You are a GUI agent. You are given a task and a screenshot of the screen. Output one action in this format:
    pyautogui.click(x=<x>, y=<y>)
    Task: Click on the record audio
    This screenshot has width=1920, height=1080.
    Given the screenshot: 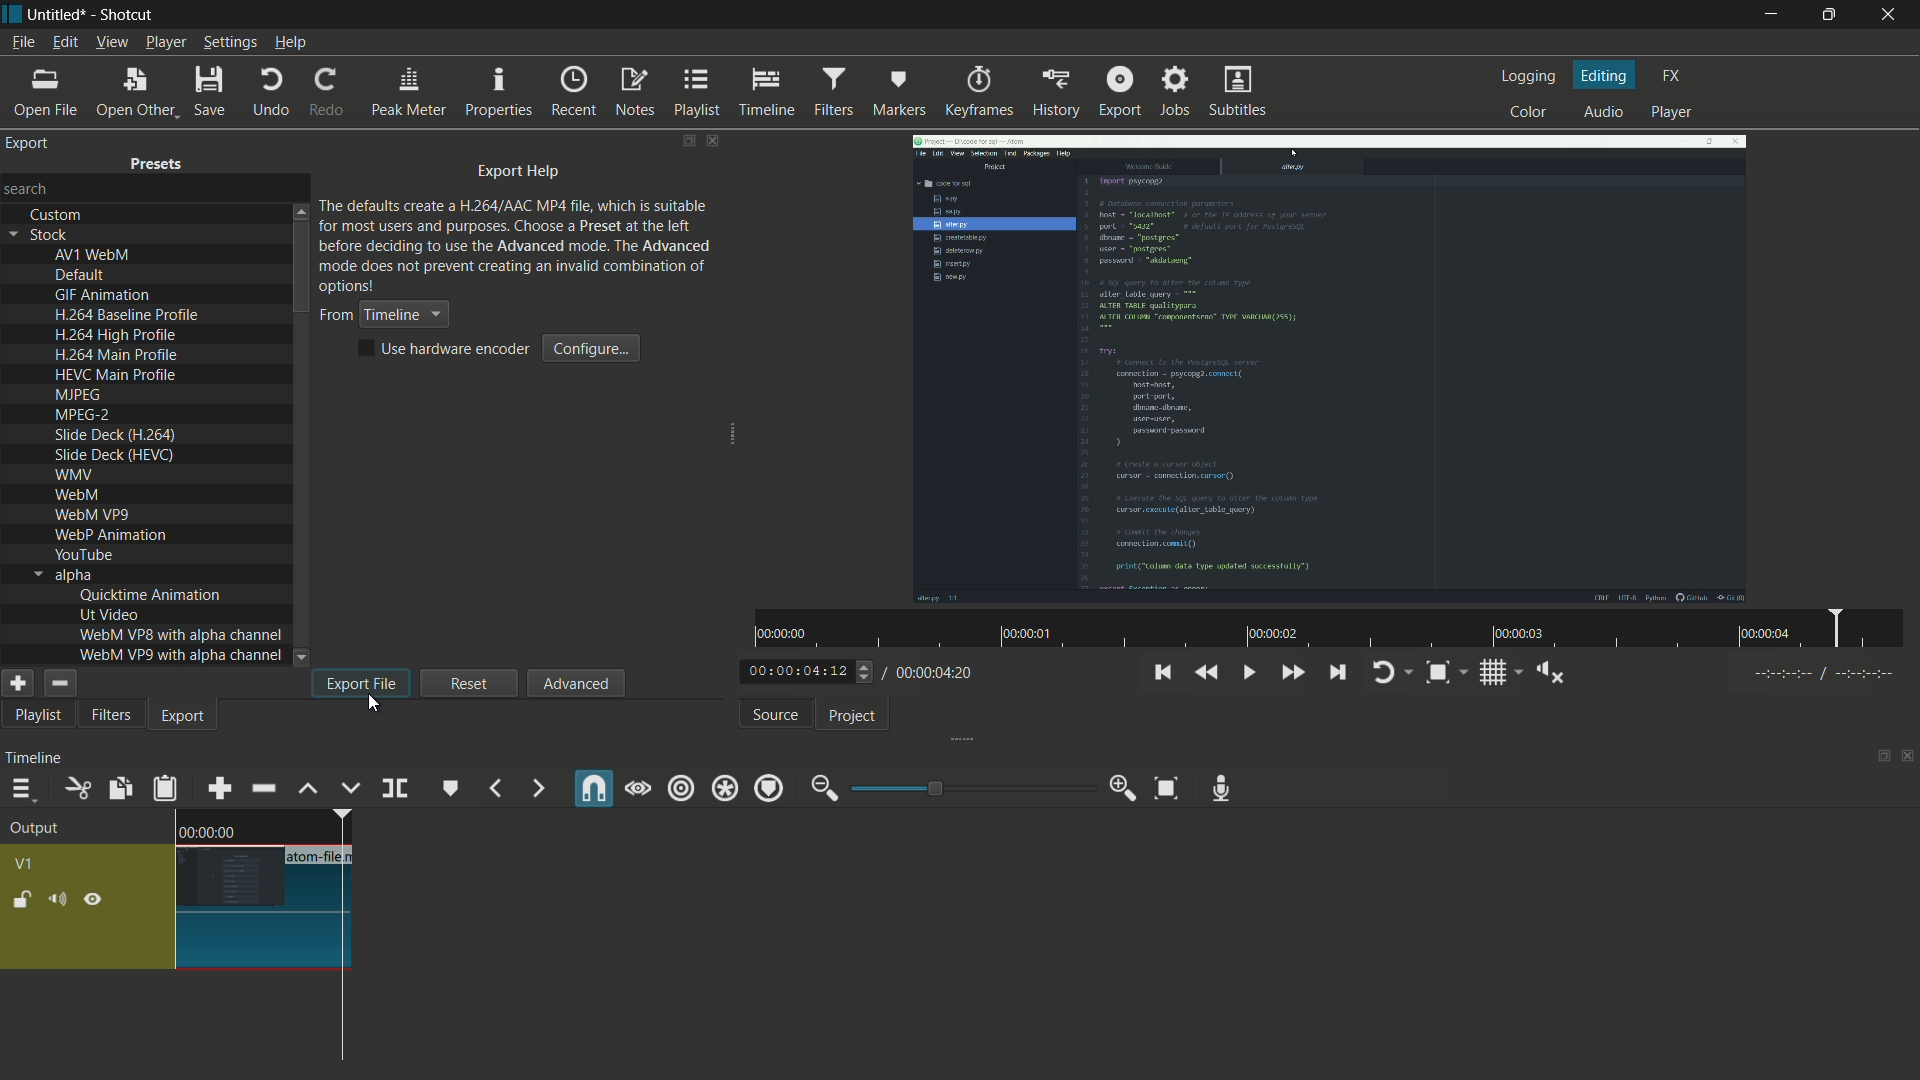 What is the action you would take?
    pyautogui.click(x=1223, y=789)
    